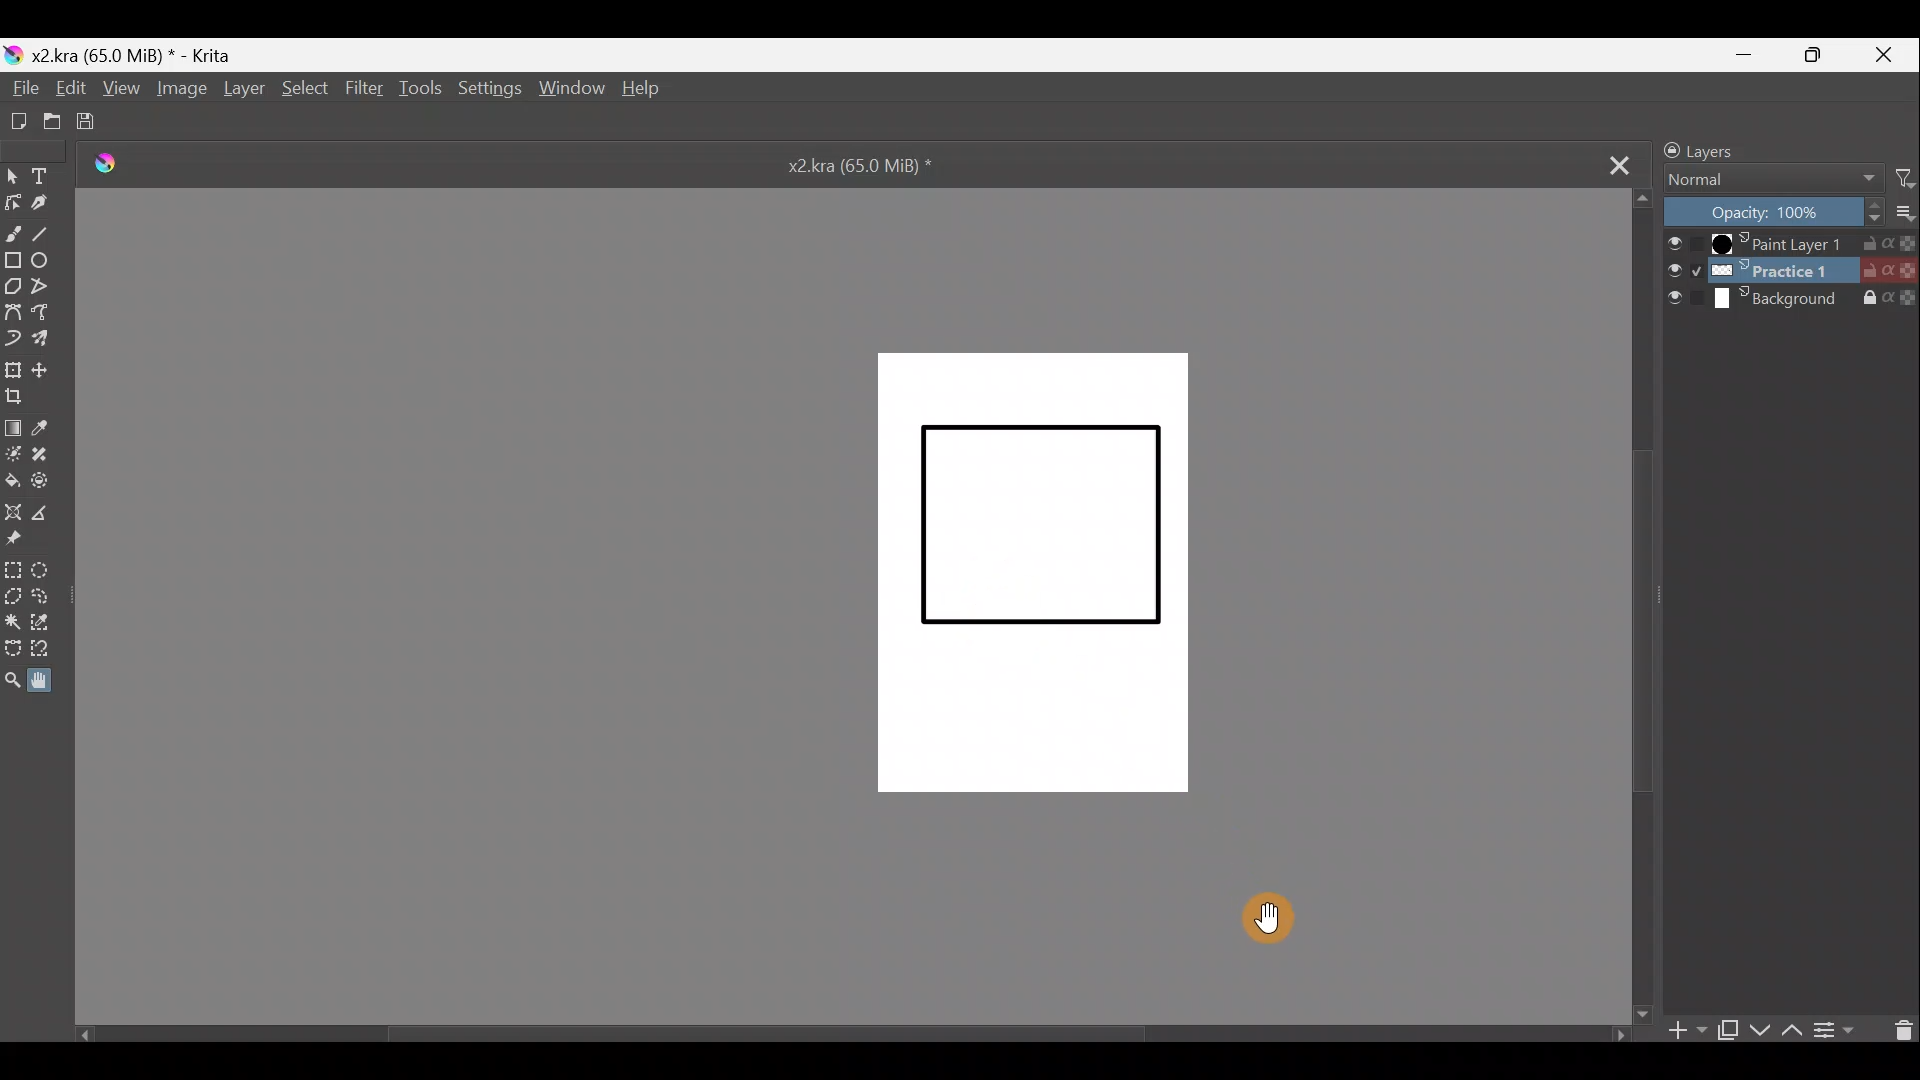  What do you see at coordinates (44, 513) in the screenshot?
I see `Measure distance between two points` at bounding box center [44, 513].